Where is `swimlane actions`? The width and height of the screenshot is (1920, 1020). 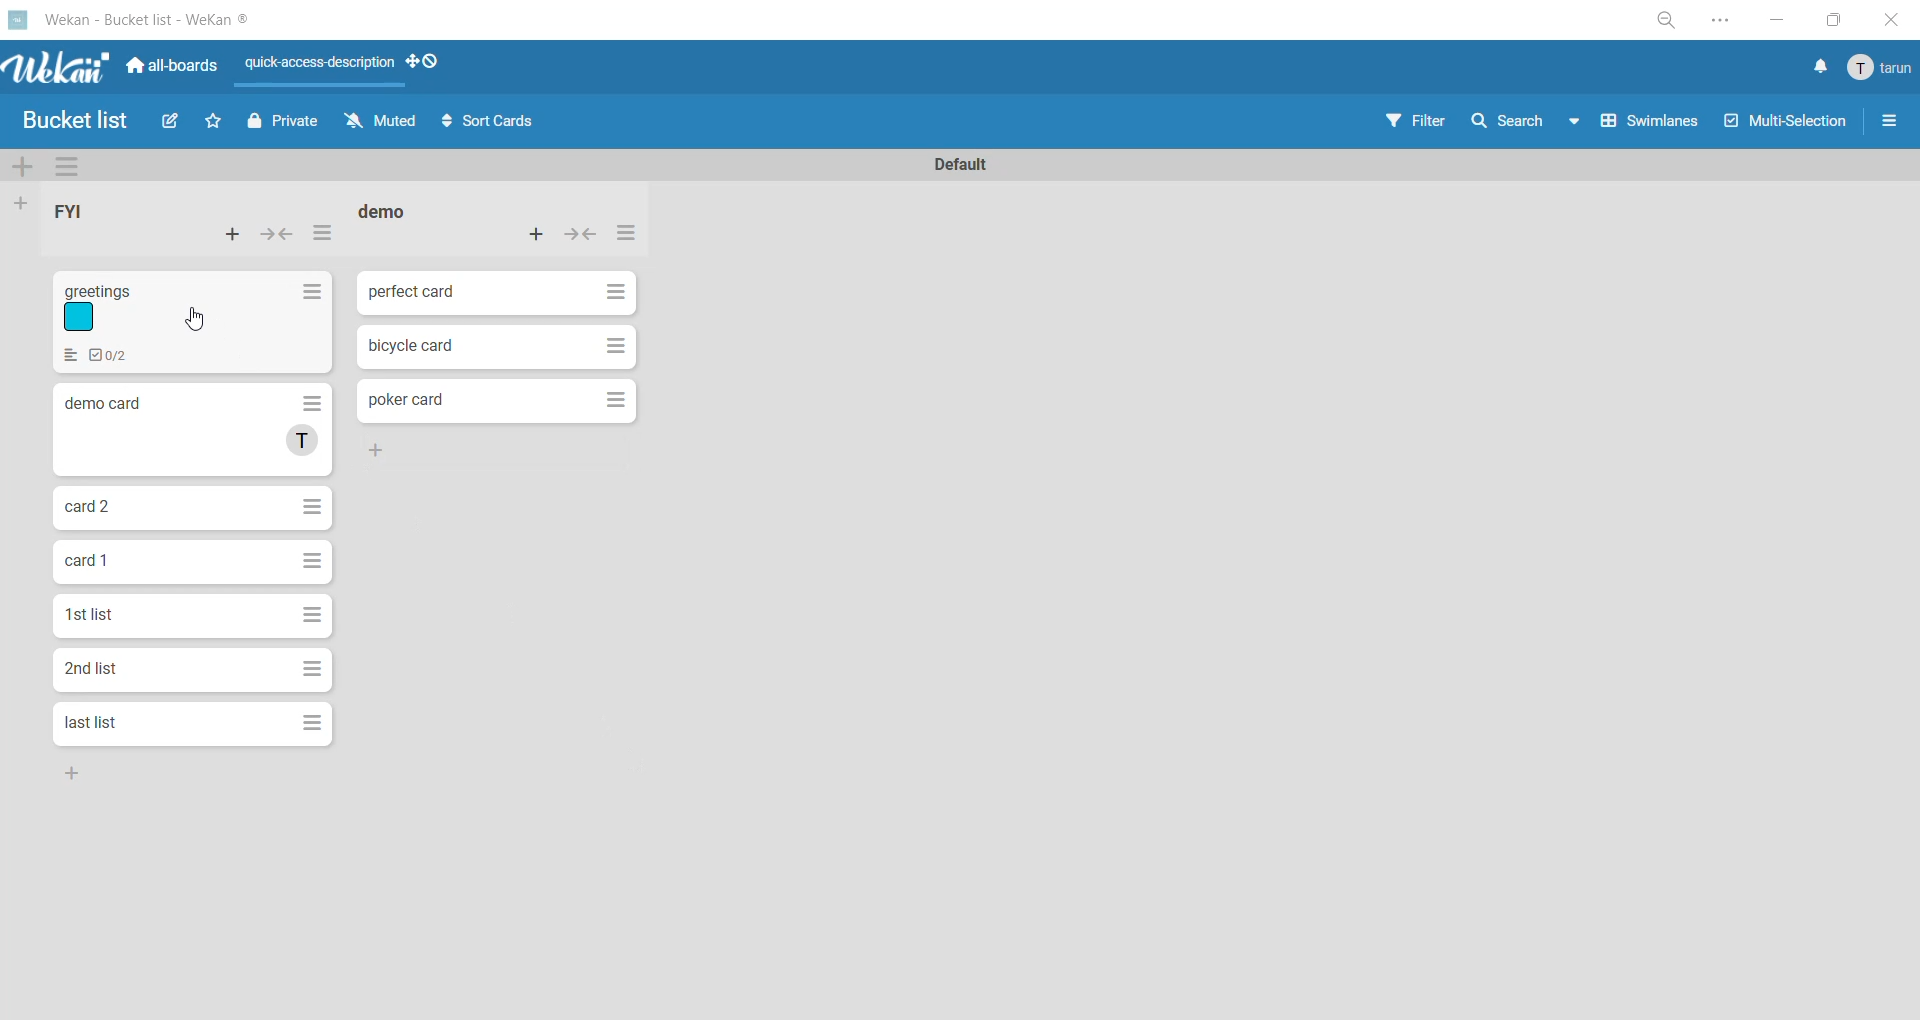 swimlane actions is located at coordinates (64, 168).